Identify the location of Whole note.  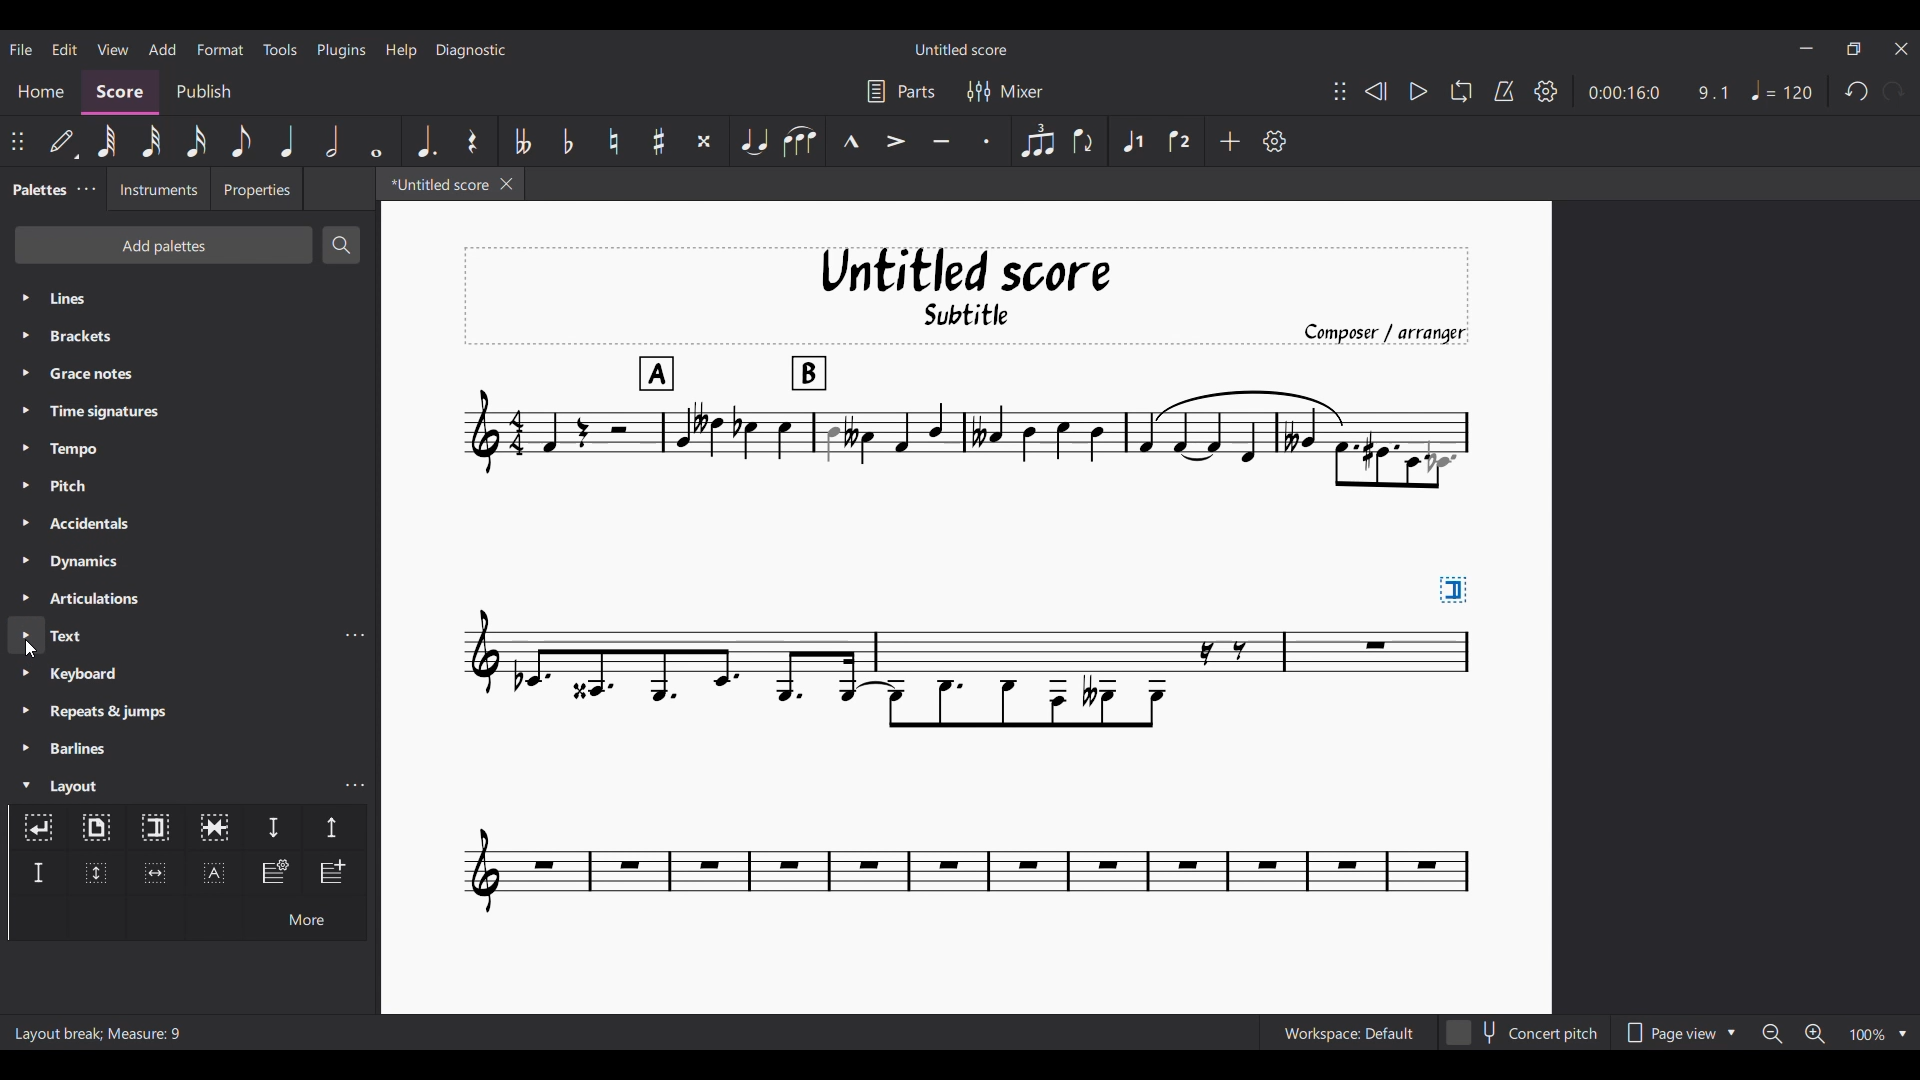
(378, 141).